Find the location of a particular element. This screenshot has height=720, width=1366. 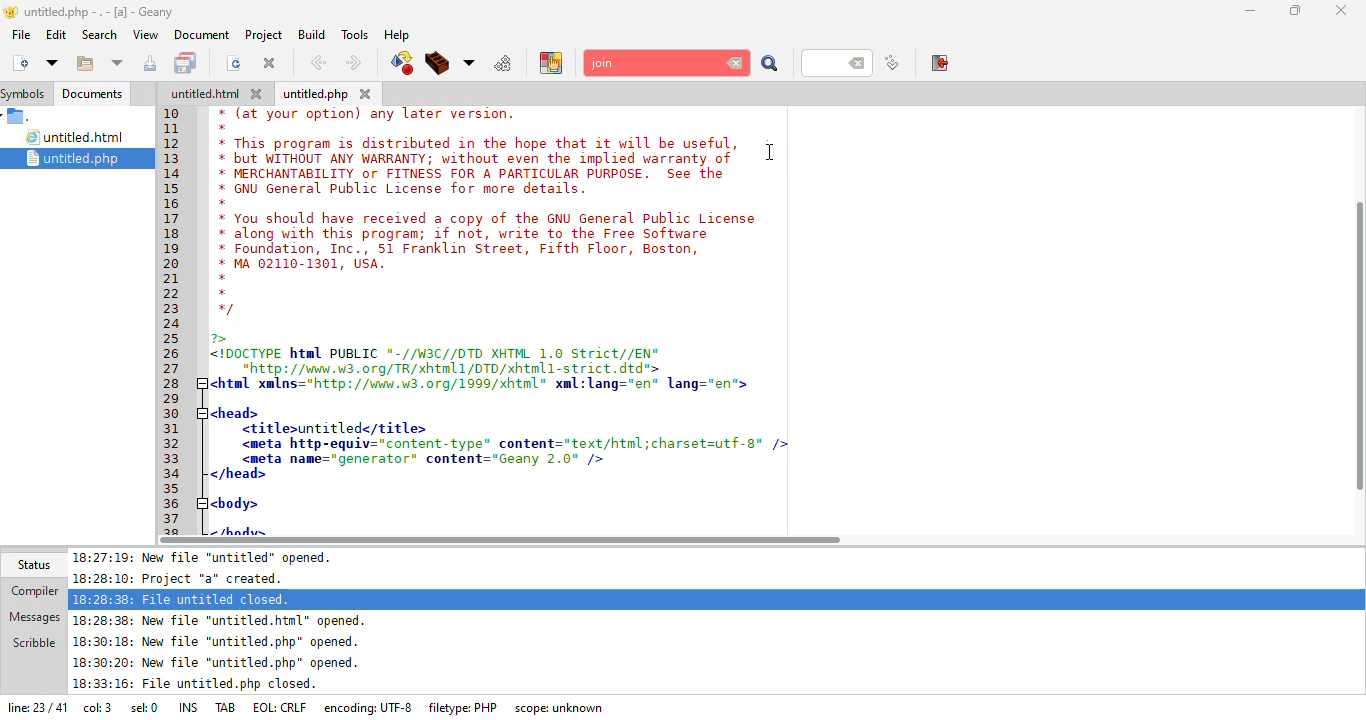

15 is located at coordinates (178, 190).